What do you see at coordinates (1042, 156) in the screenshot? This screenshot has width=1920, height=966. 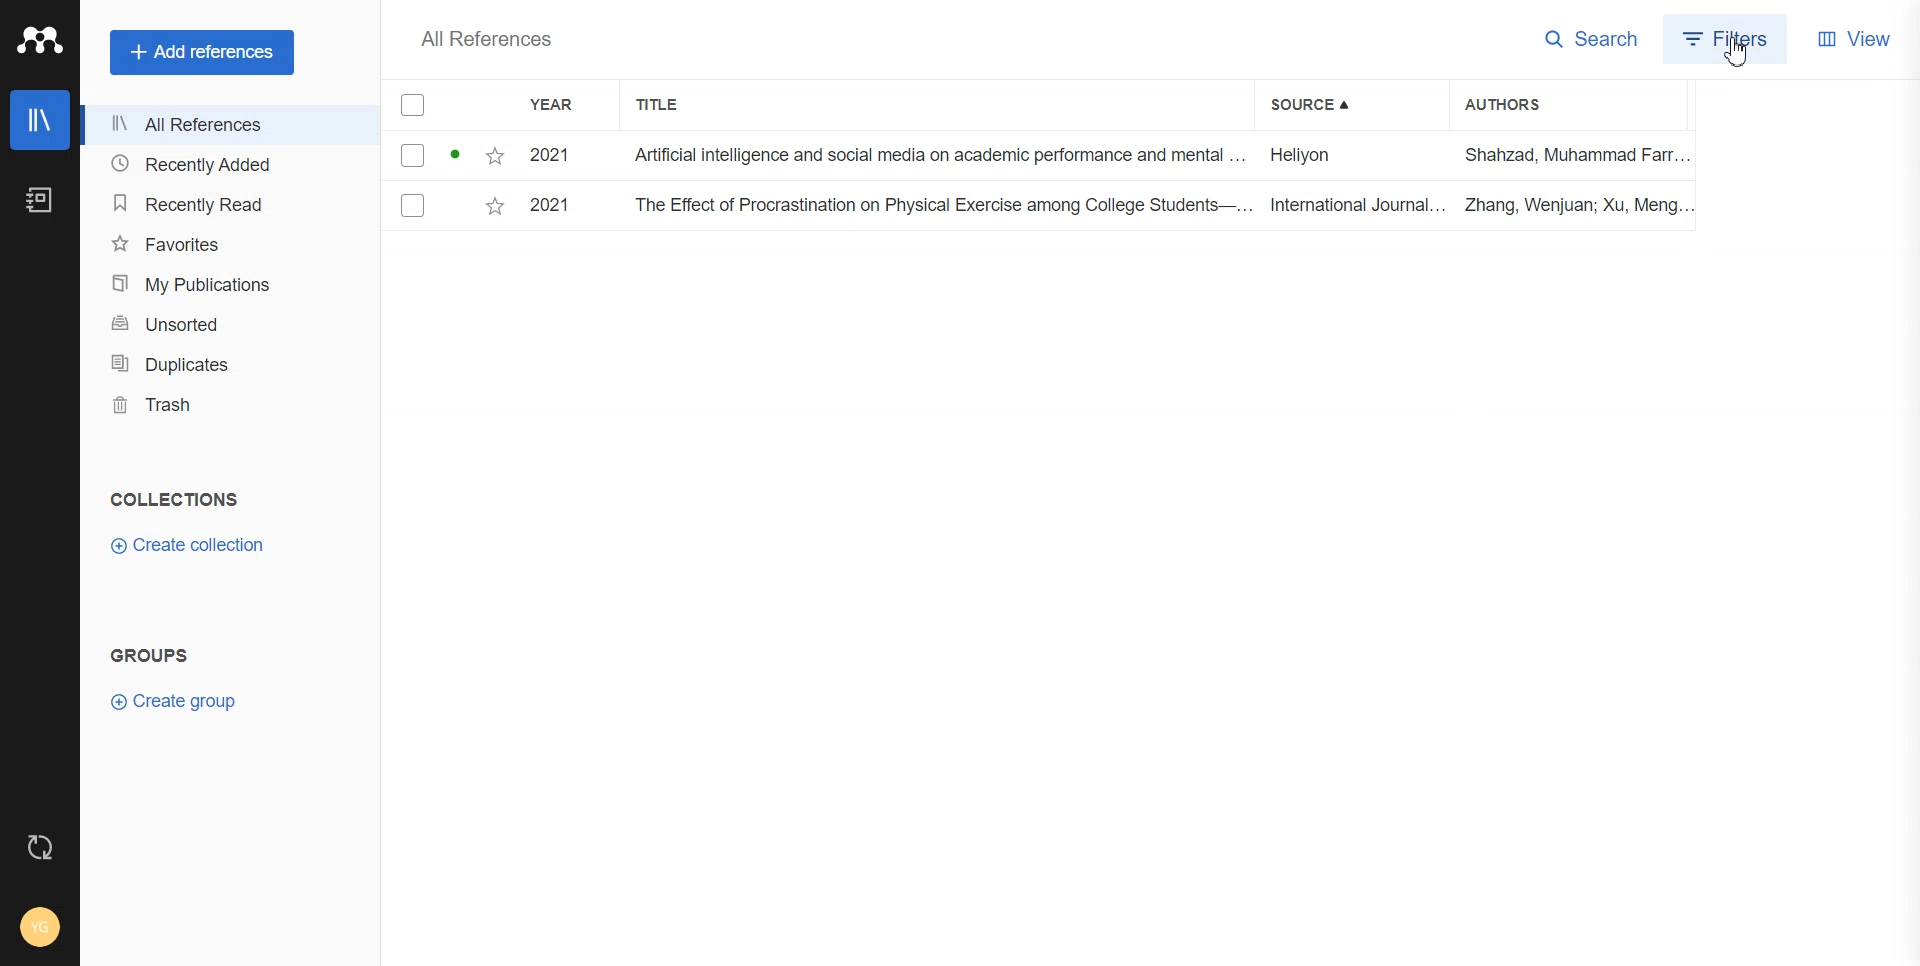 I see `File` at bounding box center [1042, 156].